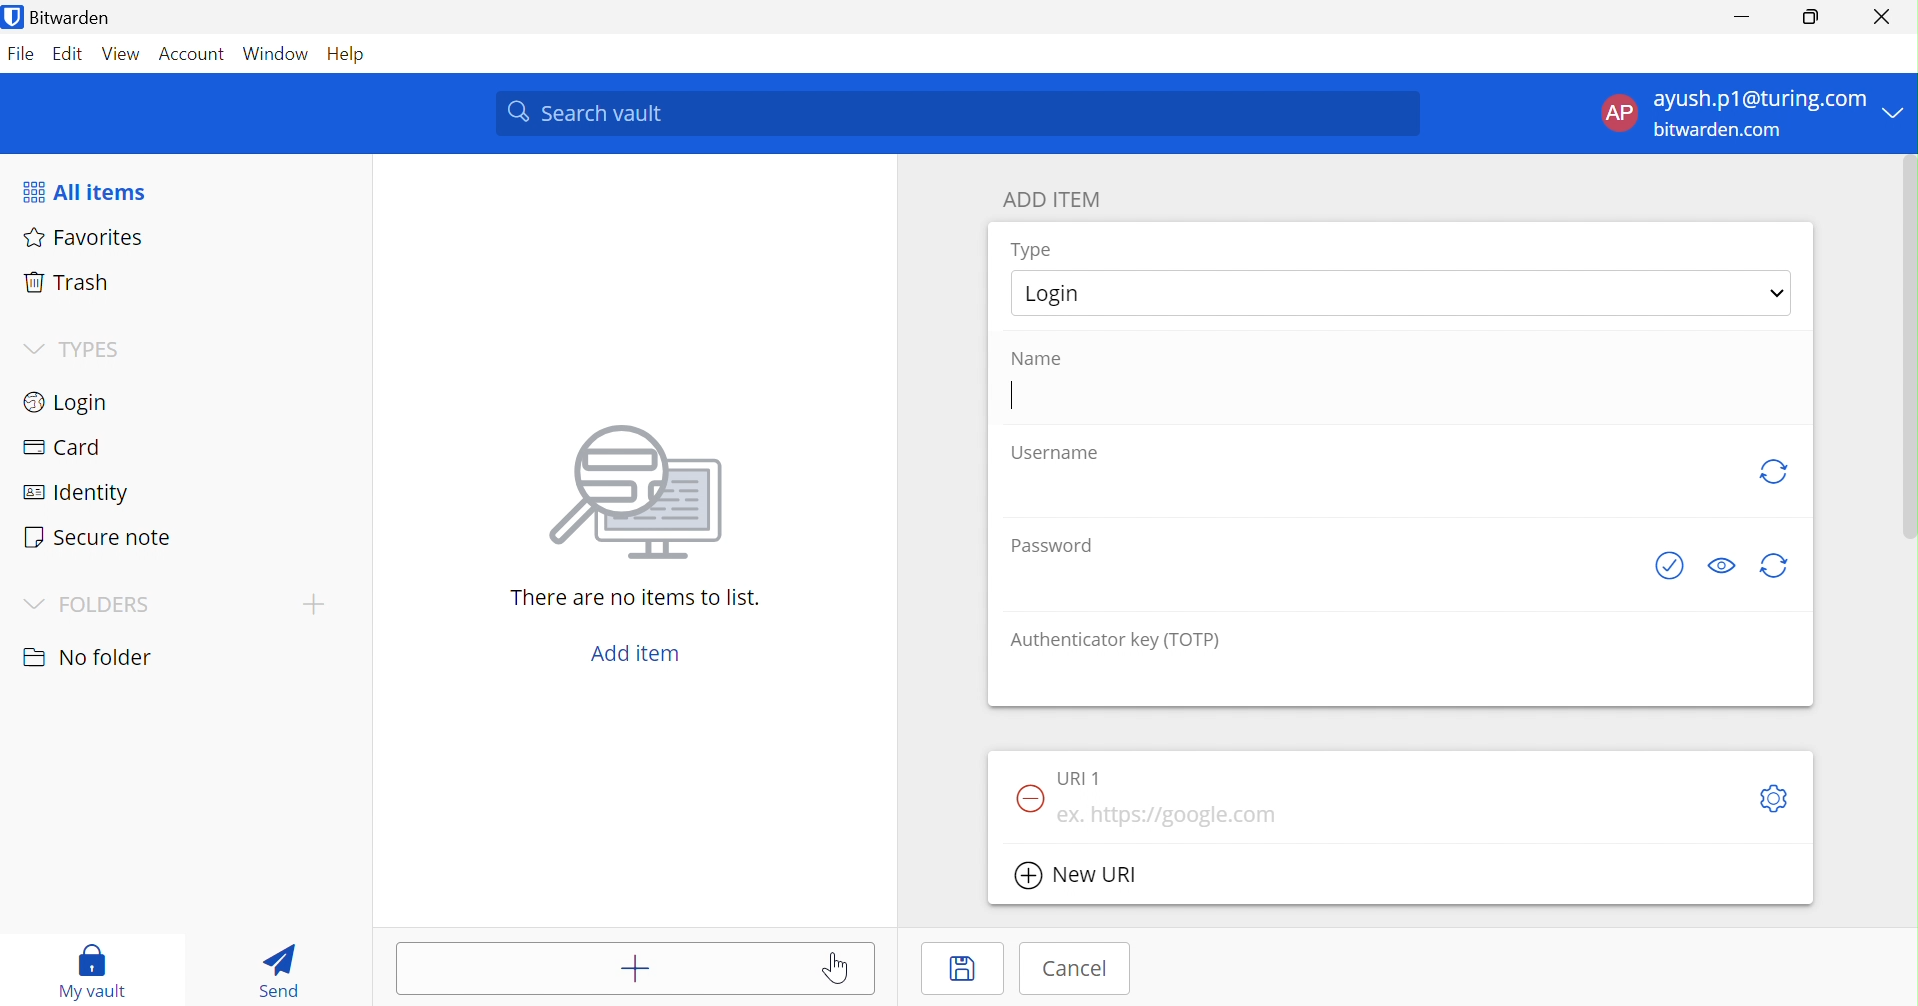 The height and width of the screenshot is (1006, 1918). I want to click on View, so click(121, 57).